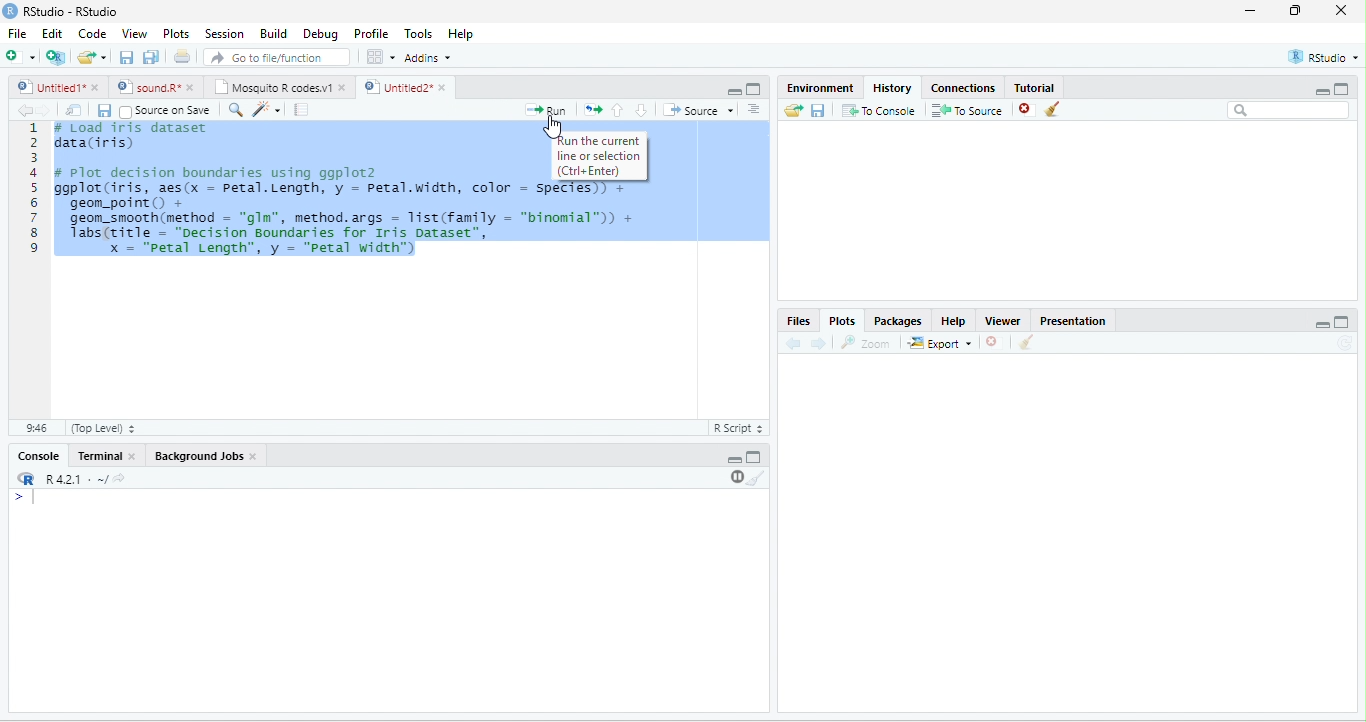 The width and height of the screenshot is (1366, 722). Describe the element at coordinates (797, 322) in the screenshot. I see `Files` at that location.